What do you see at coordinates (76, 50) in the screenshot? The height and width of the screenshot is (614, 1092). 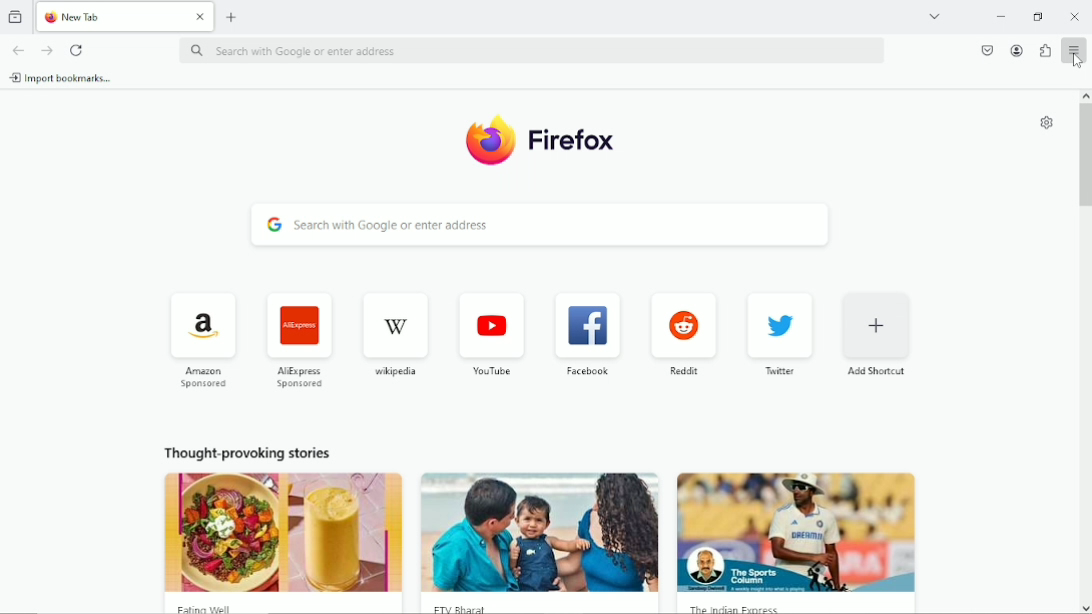 I see `reload current page` at bounding box center [76, 50].